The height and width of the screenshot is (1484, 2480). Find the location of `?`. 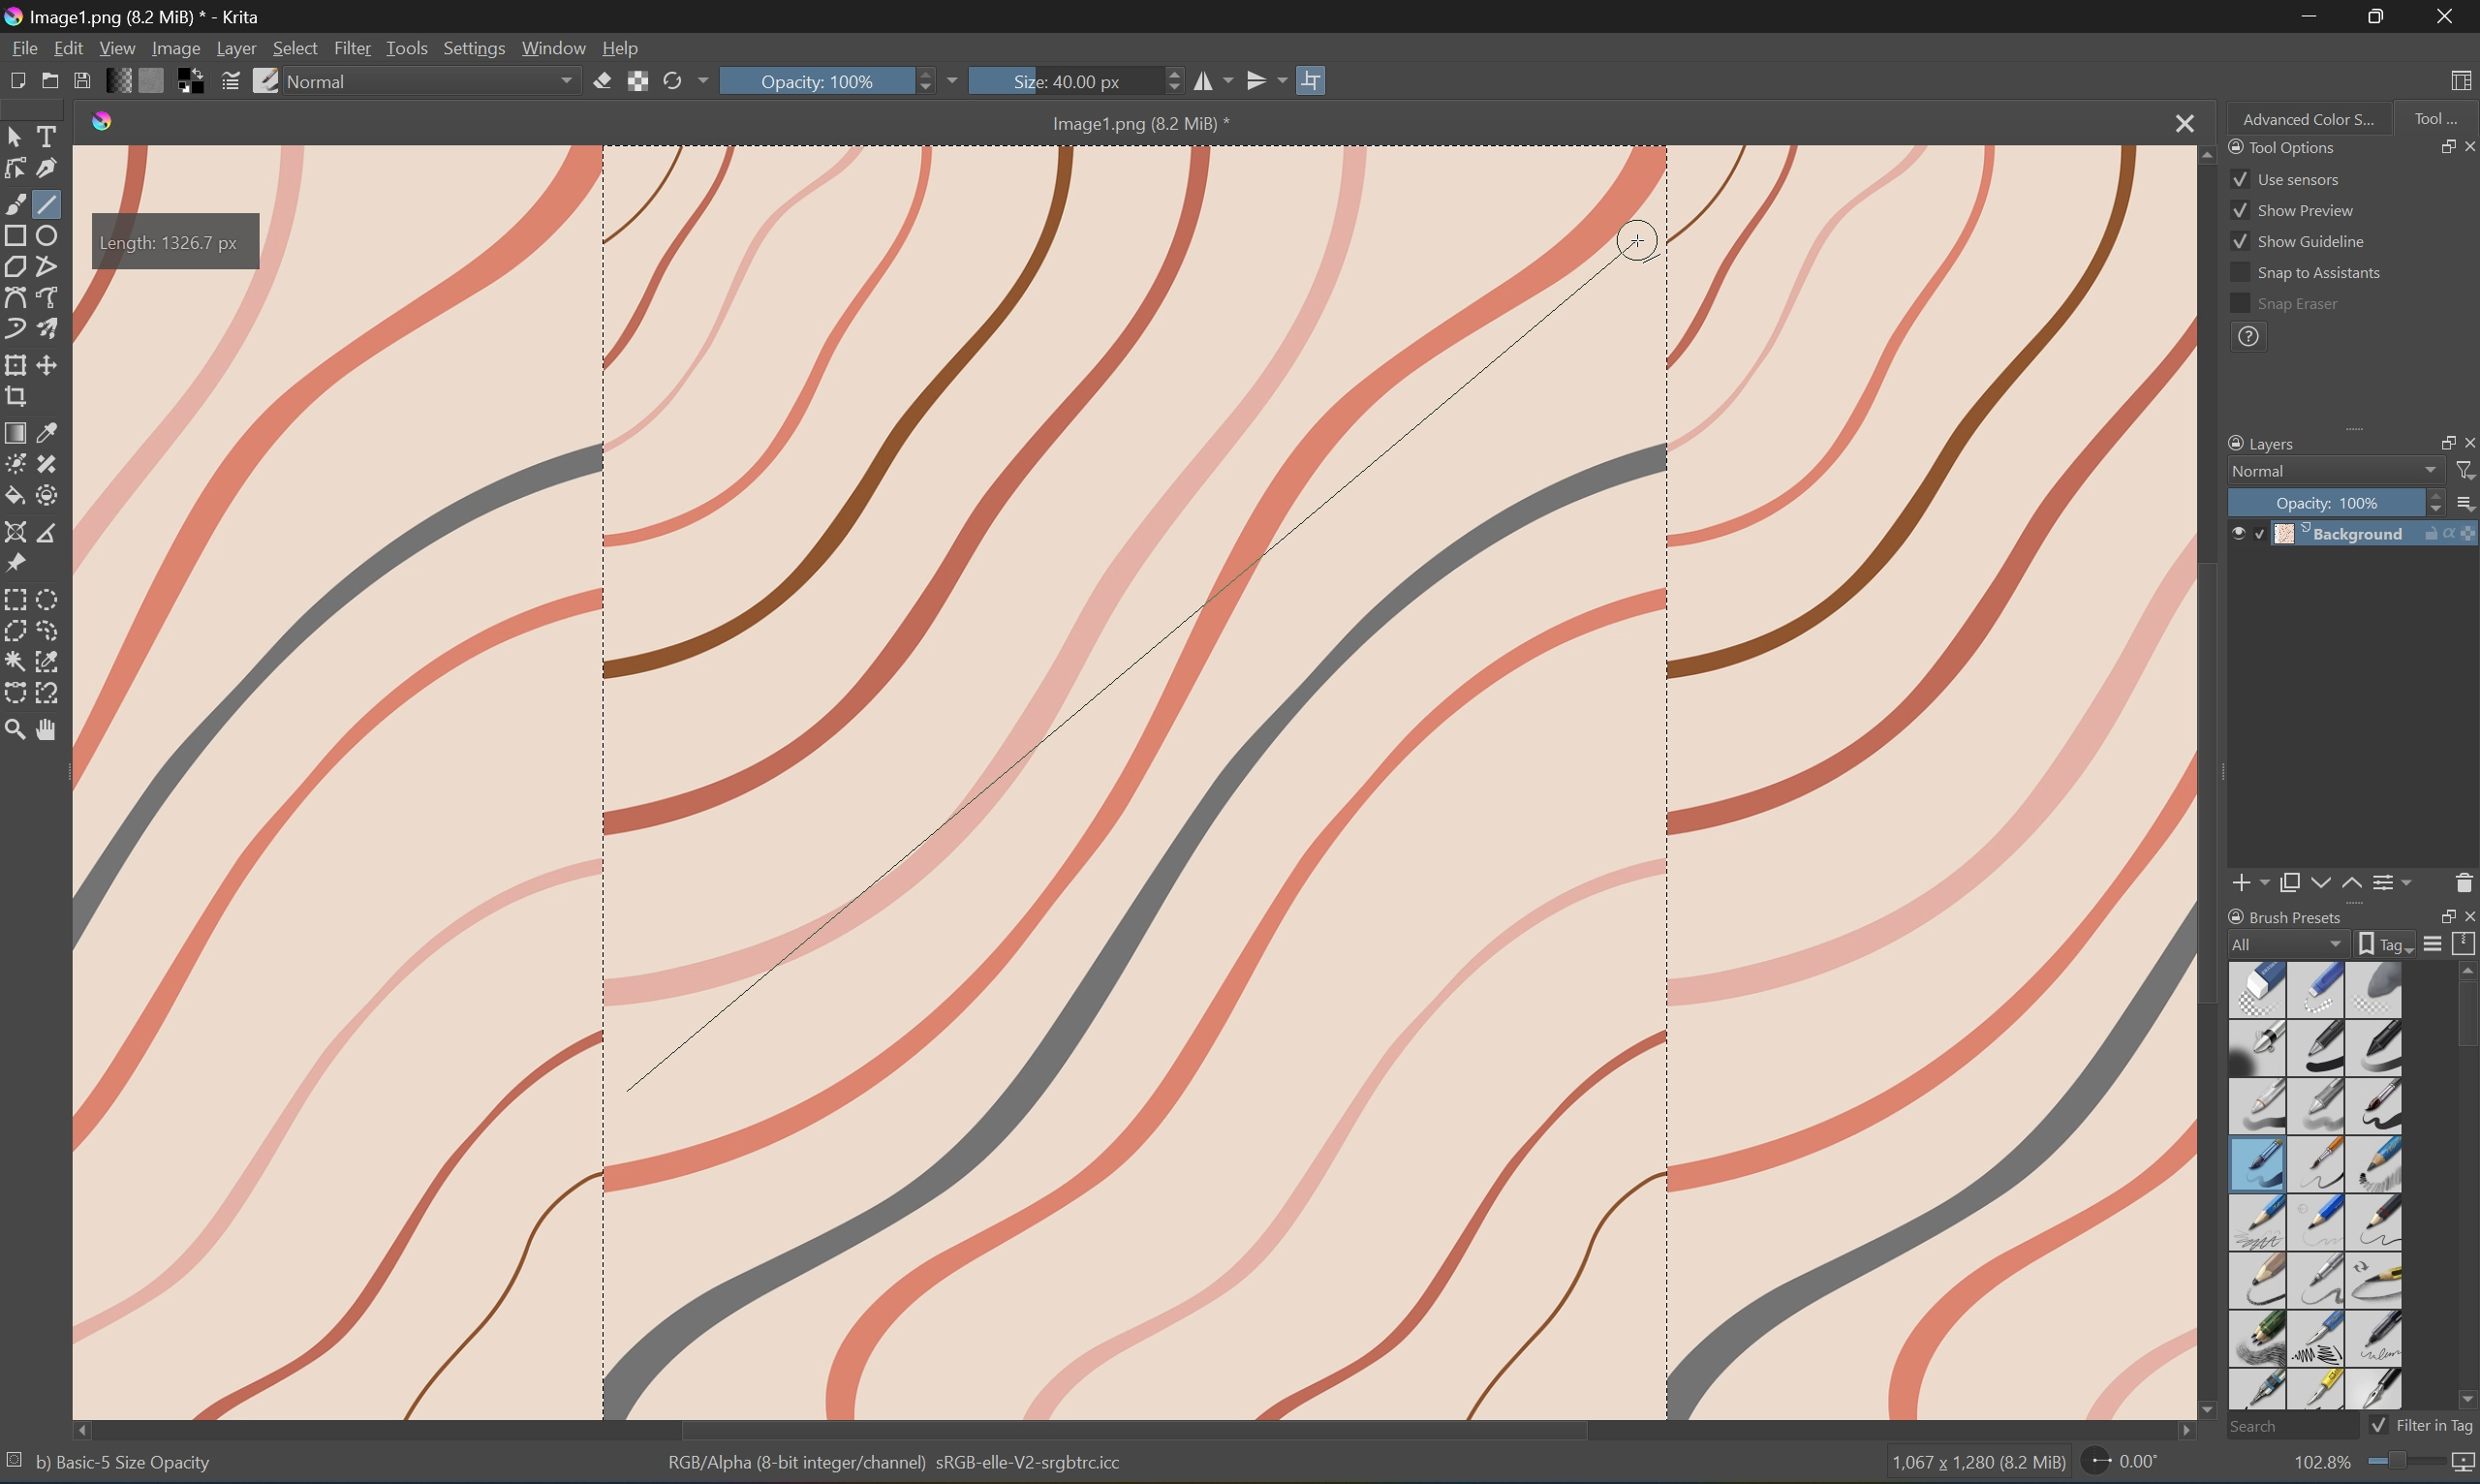

? is located at coordinates (2248, 339).